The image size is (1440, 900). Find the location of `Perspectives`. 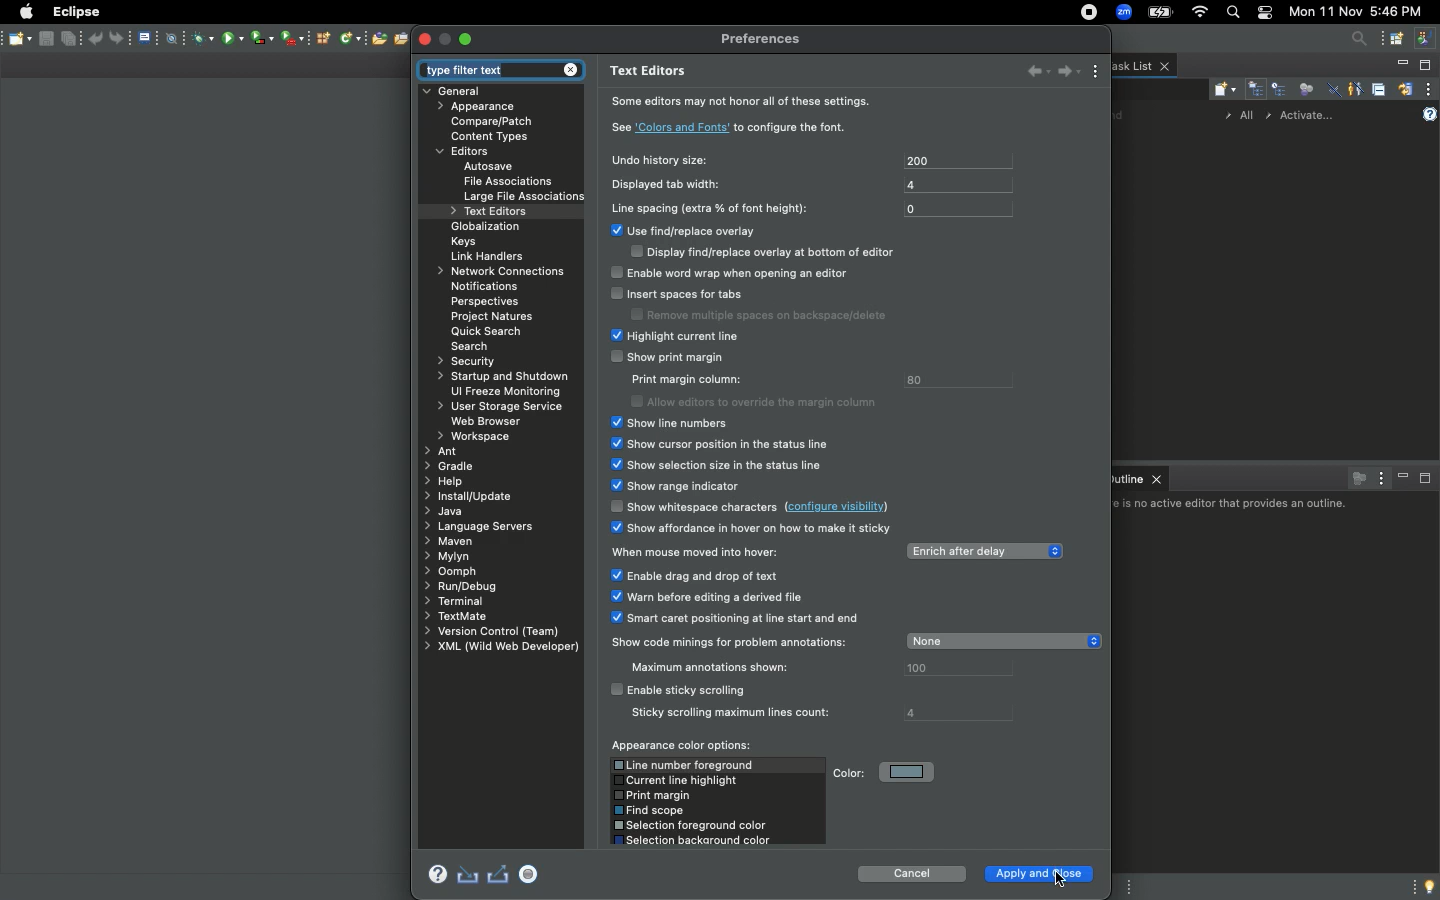

Perspectives is located at coordinates (483, 302).